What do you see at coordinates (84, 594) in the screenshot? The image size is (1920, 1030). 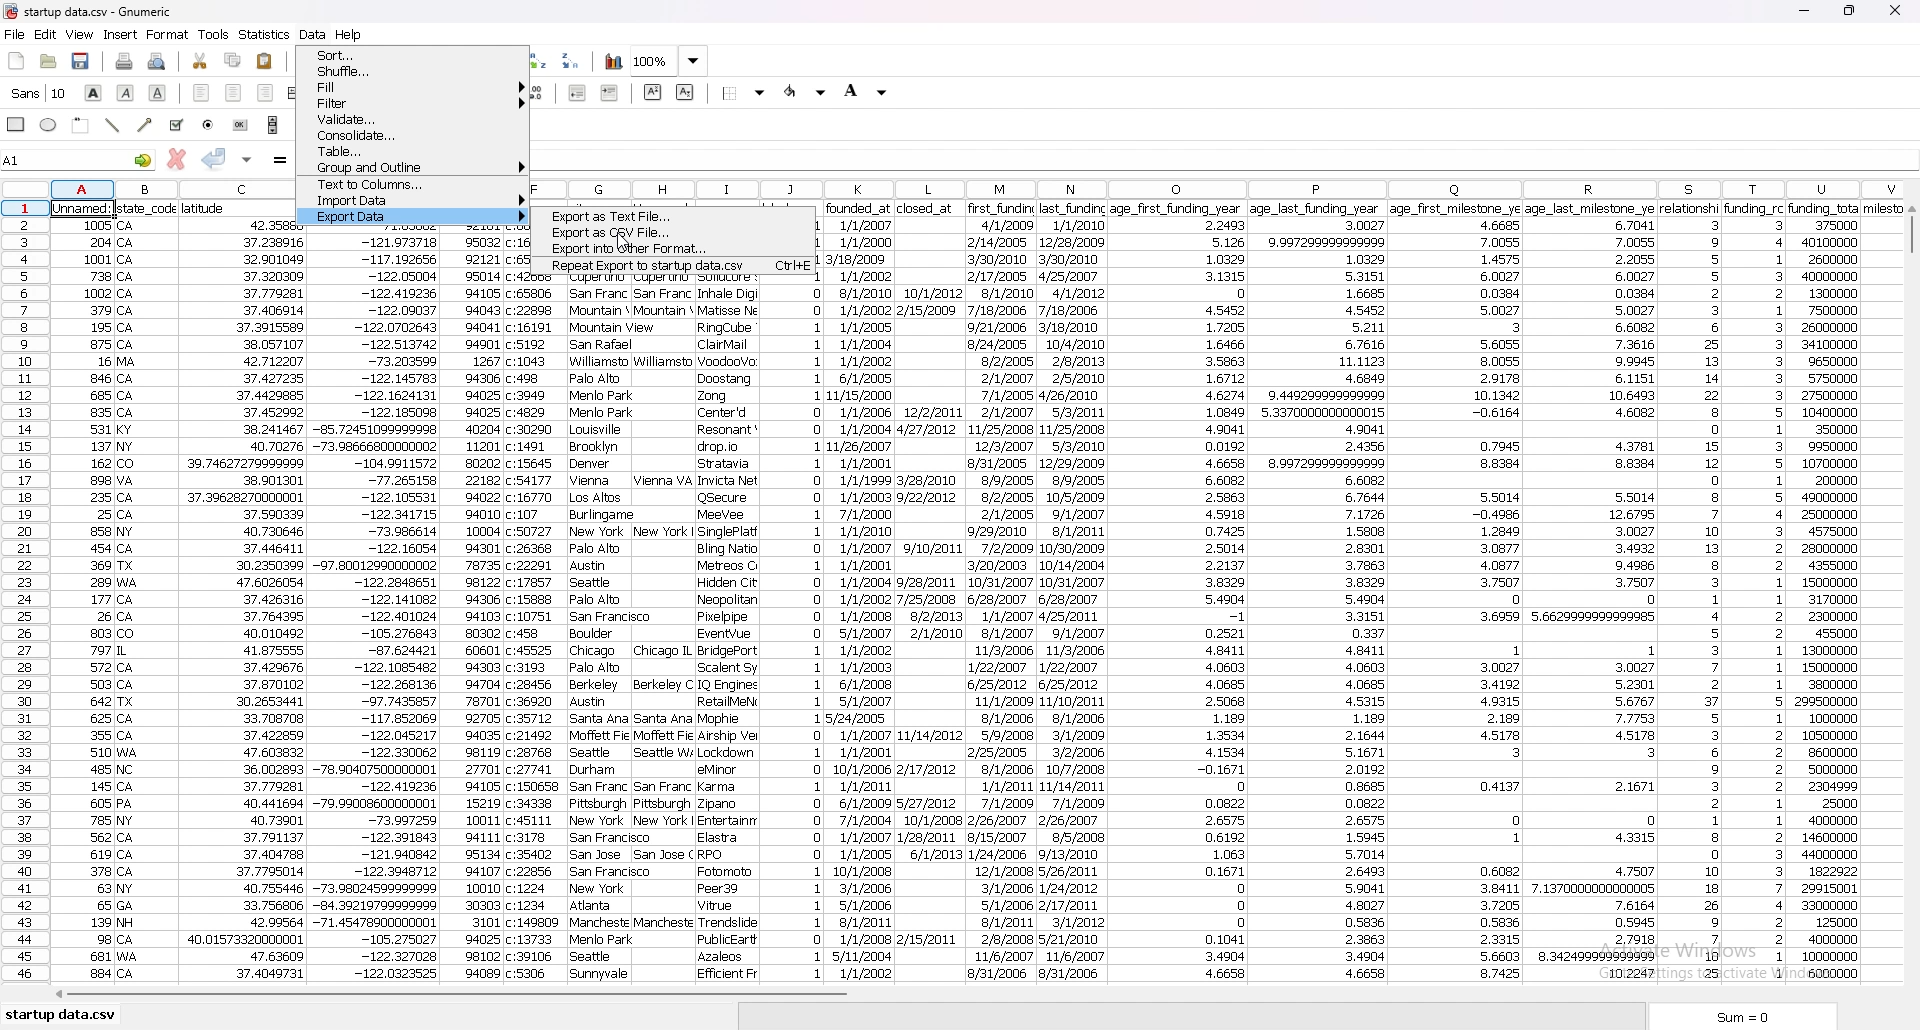 I see `` at bounding box center [84, 594].